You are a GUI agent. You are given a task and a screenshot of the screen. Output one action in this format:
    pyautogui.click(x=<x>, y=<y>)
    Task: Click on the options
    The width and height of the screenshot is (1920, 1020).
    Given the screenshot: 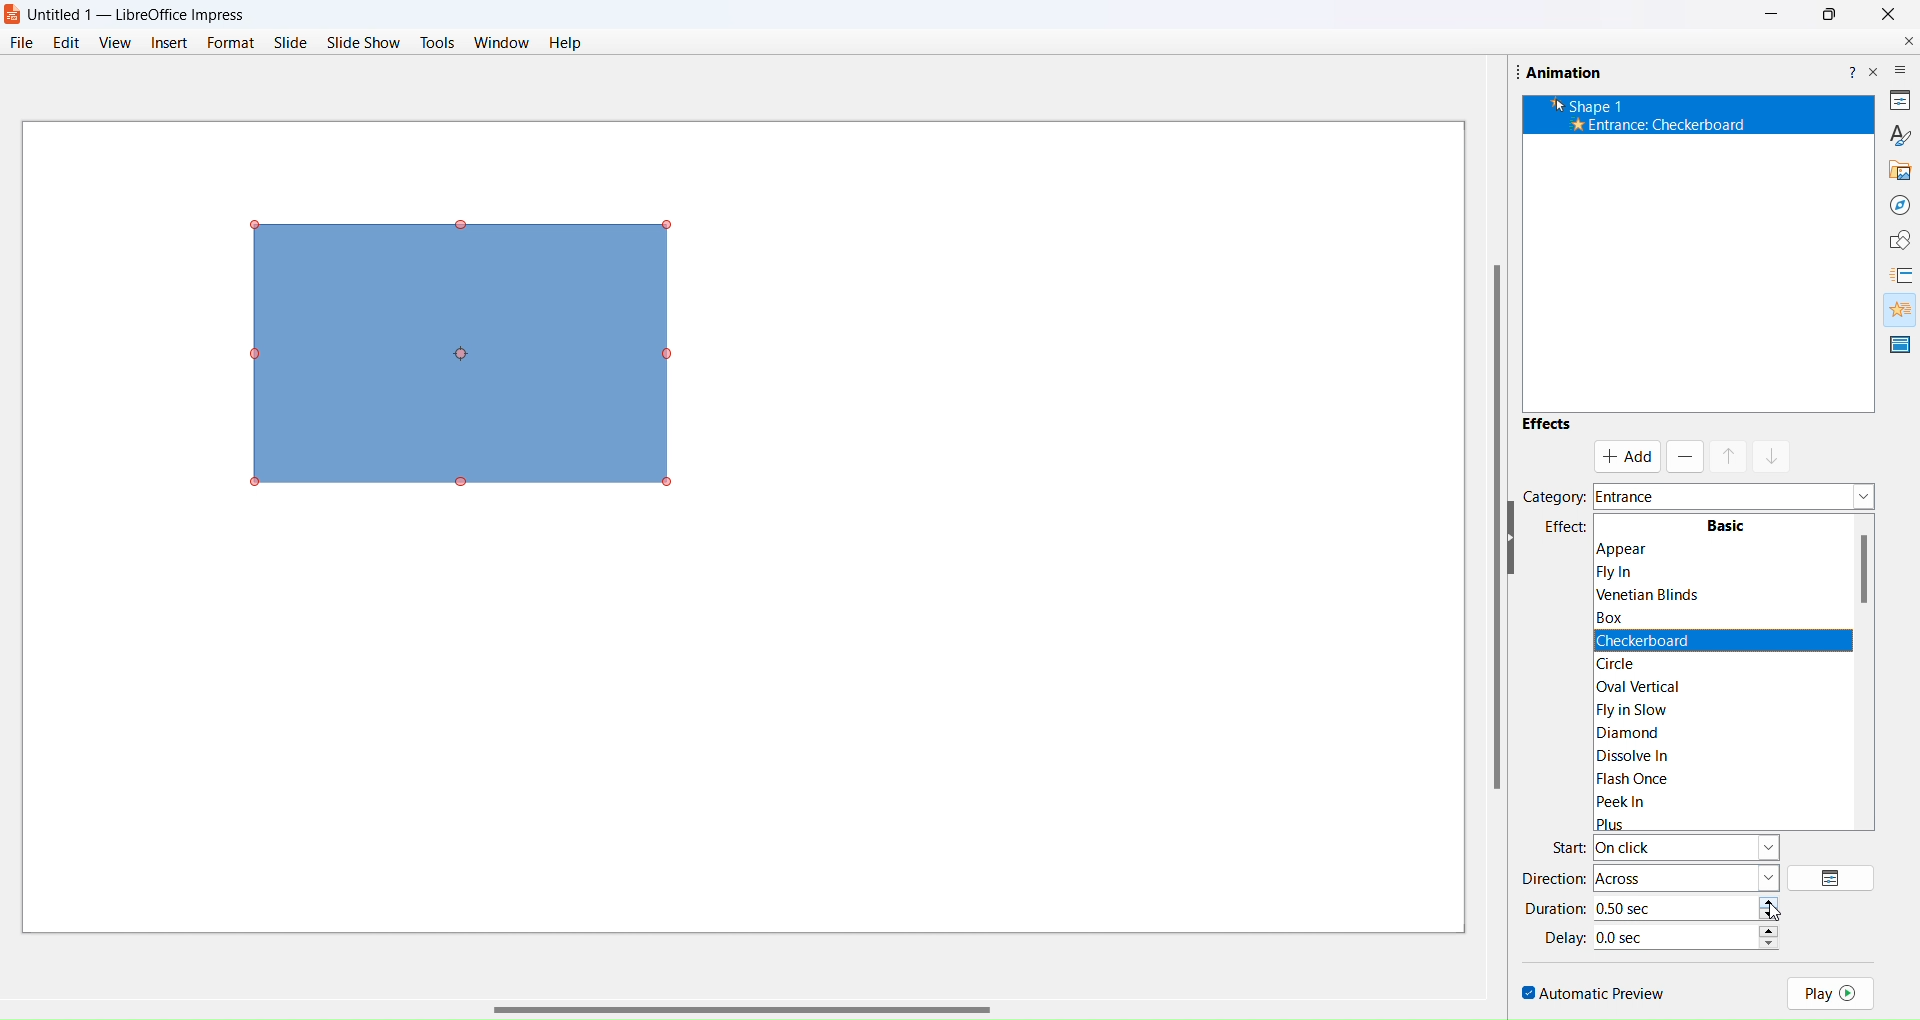 What is the action you would take?
    pyautogui.click(x=1834, y=878)
    